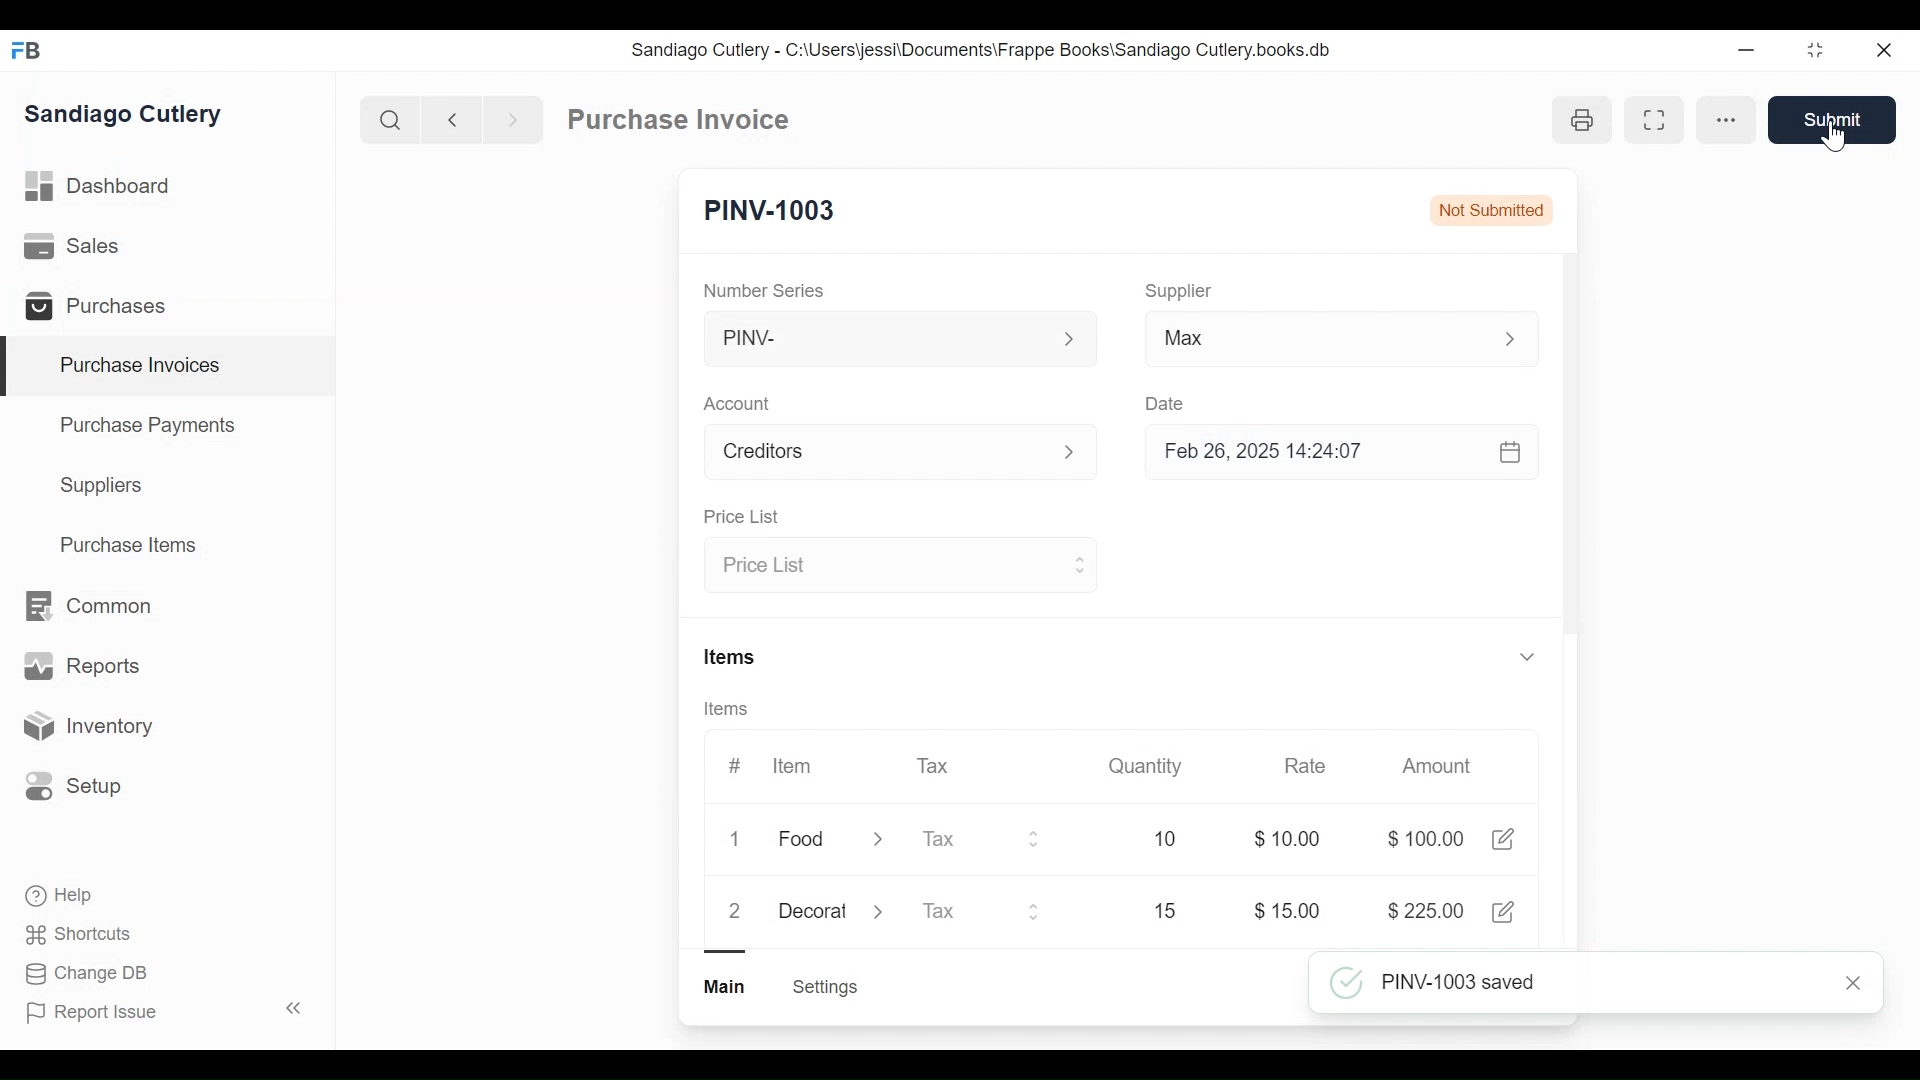 The height and width of the screenshot is (1080, 1920). What do you see at coordinates (1742, 51) in the screenshot?
I see `Minimize` at bounding box center [1742, 51].